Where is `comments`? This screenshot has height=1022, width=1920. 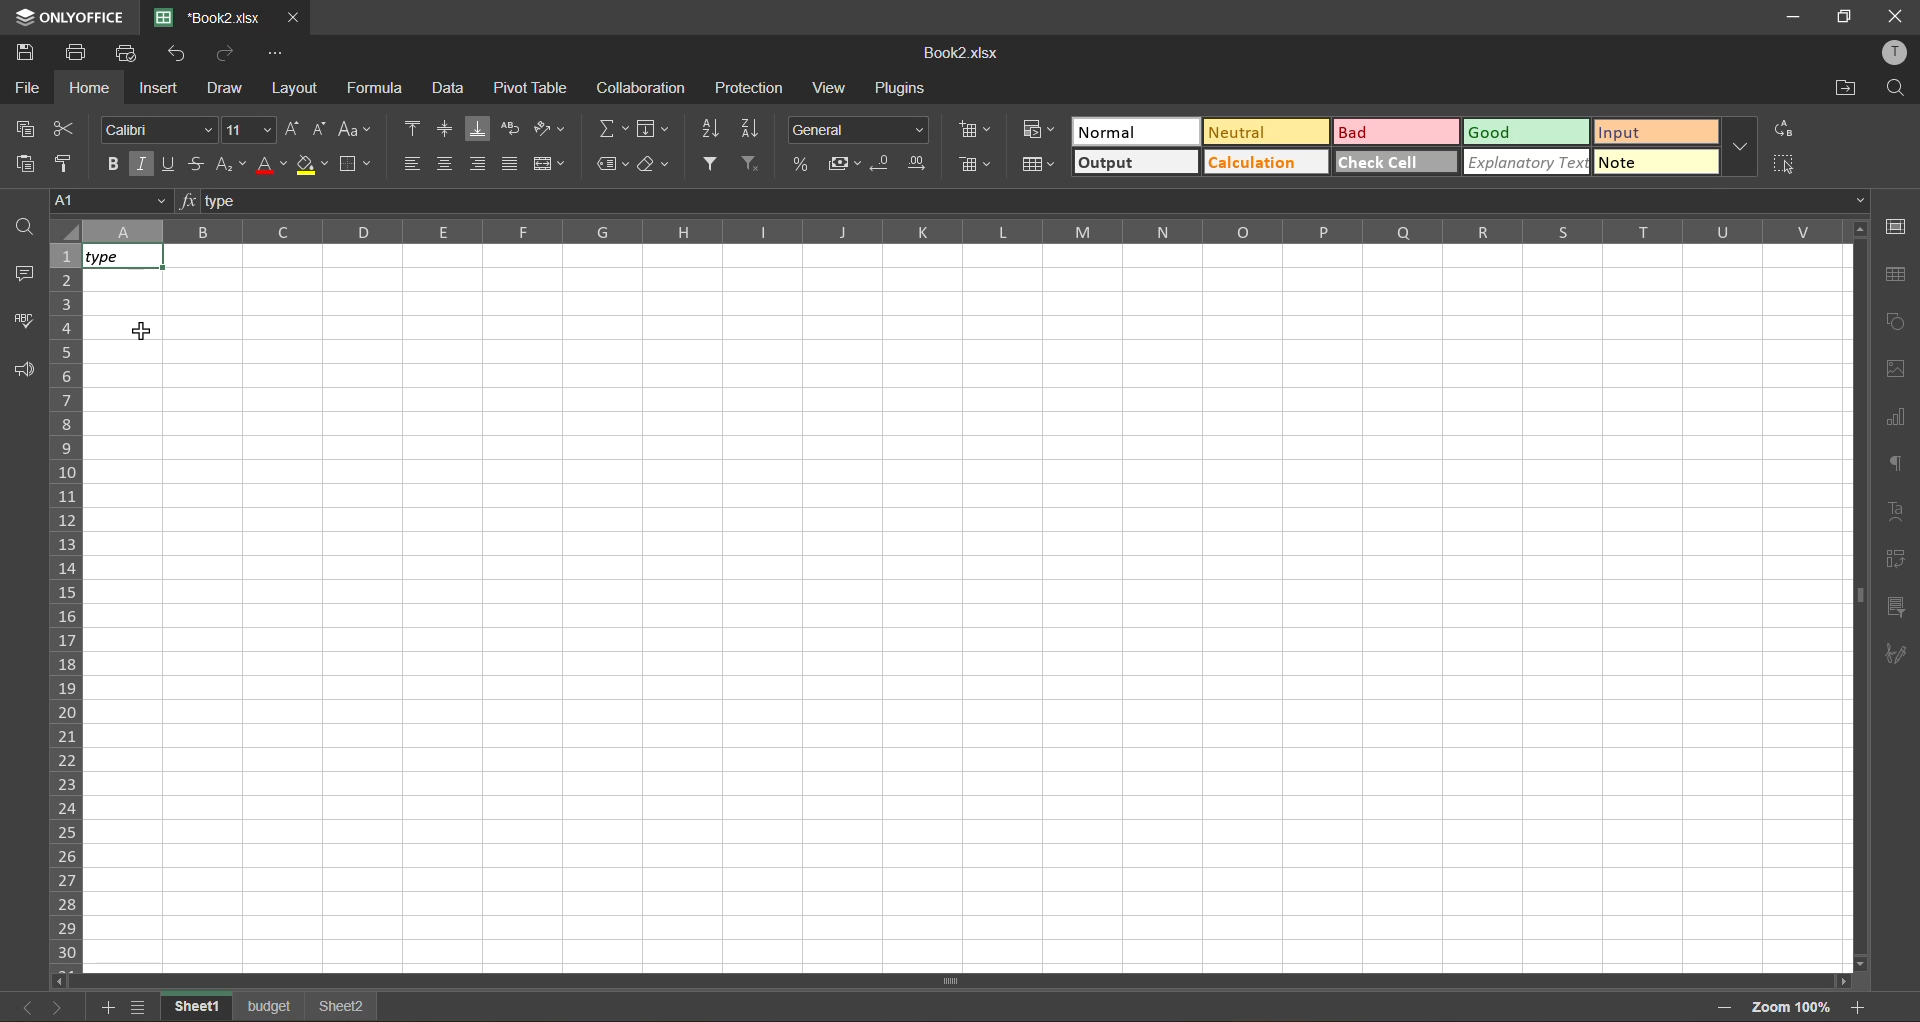
comments is located at coordinates (23, 275).